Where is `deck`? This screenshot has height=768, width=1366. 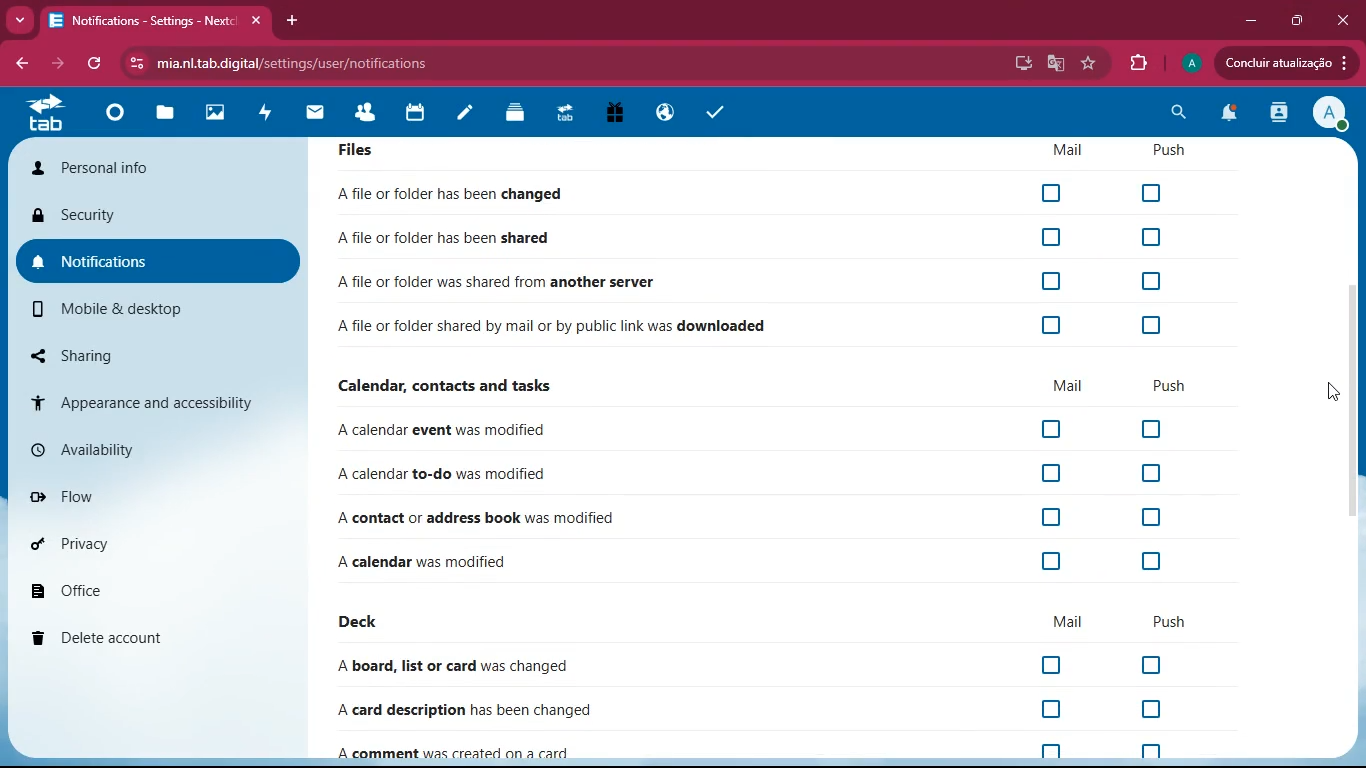 deck is located at coordinates (366, 619).